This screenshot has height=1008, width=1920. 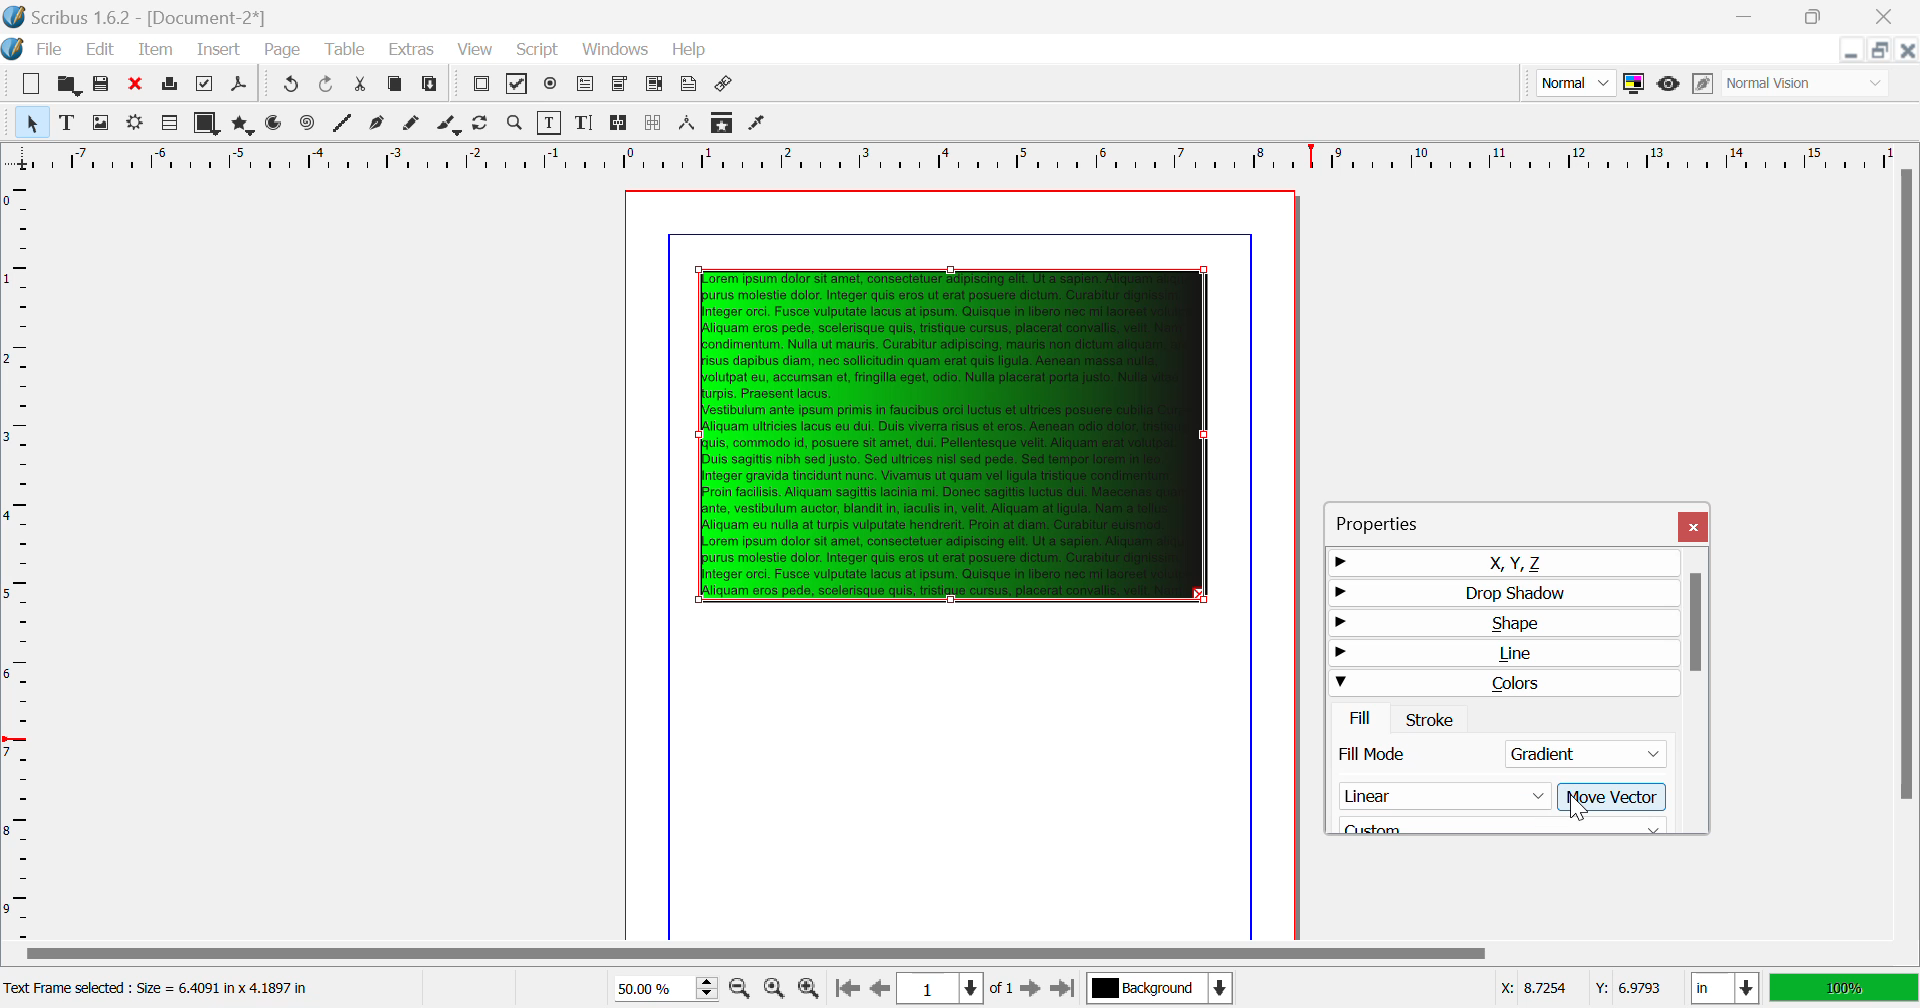 What do you see at coordinates (1844, 988) in the screenshot?
I see `Display Appearance` at bounding box center [1844, 988].